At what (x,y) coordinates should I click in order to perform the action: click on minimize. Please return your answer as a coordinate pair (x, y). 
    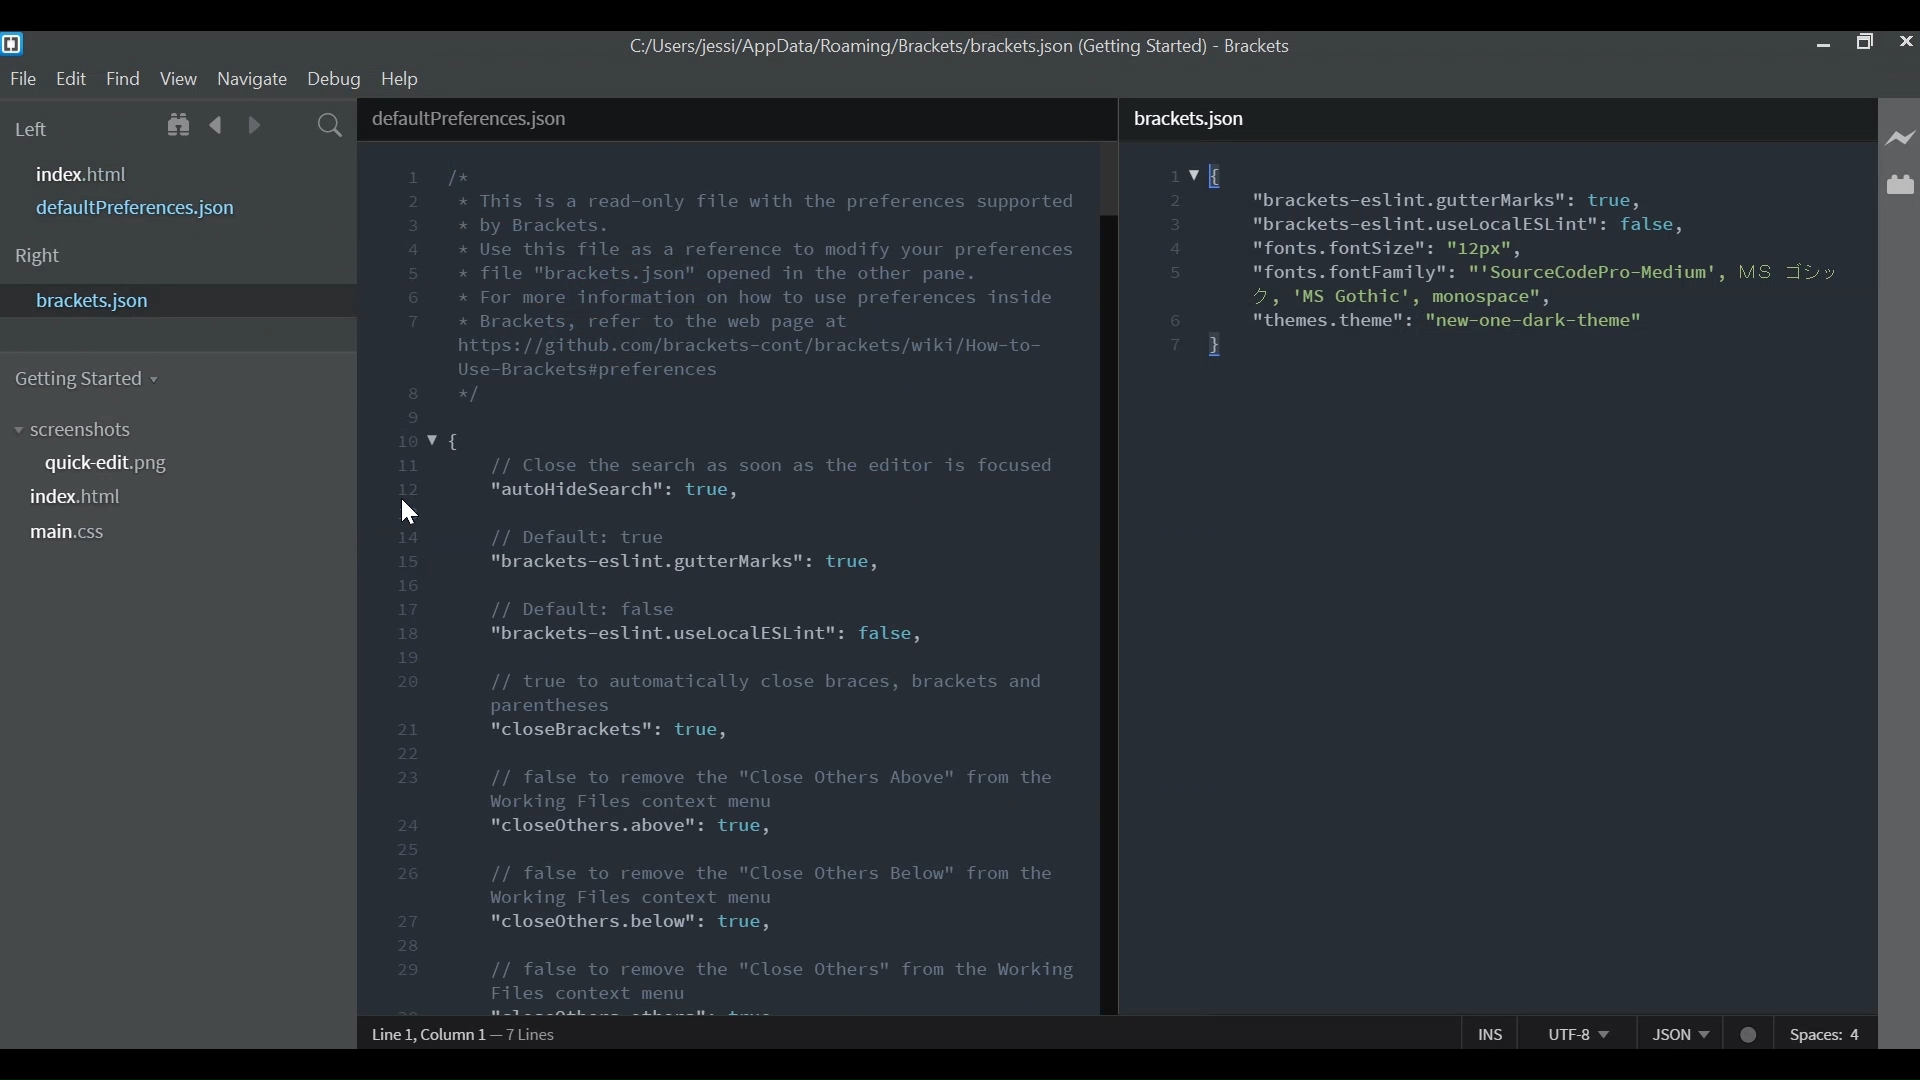
    Looking at the image, I should click on (1825, 45).